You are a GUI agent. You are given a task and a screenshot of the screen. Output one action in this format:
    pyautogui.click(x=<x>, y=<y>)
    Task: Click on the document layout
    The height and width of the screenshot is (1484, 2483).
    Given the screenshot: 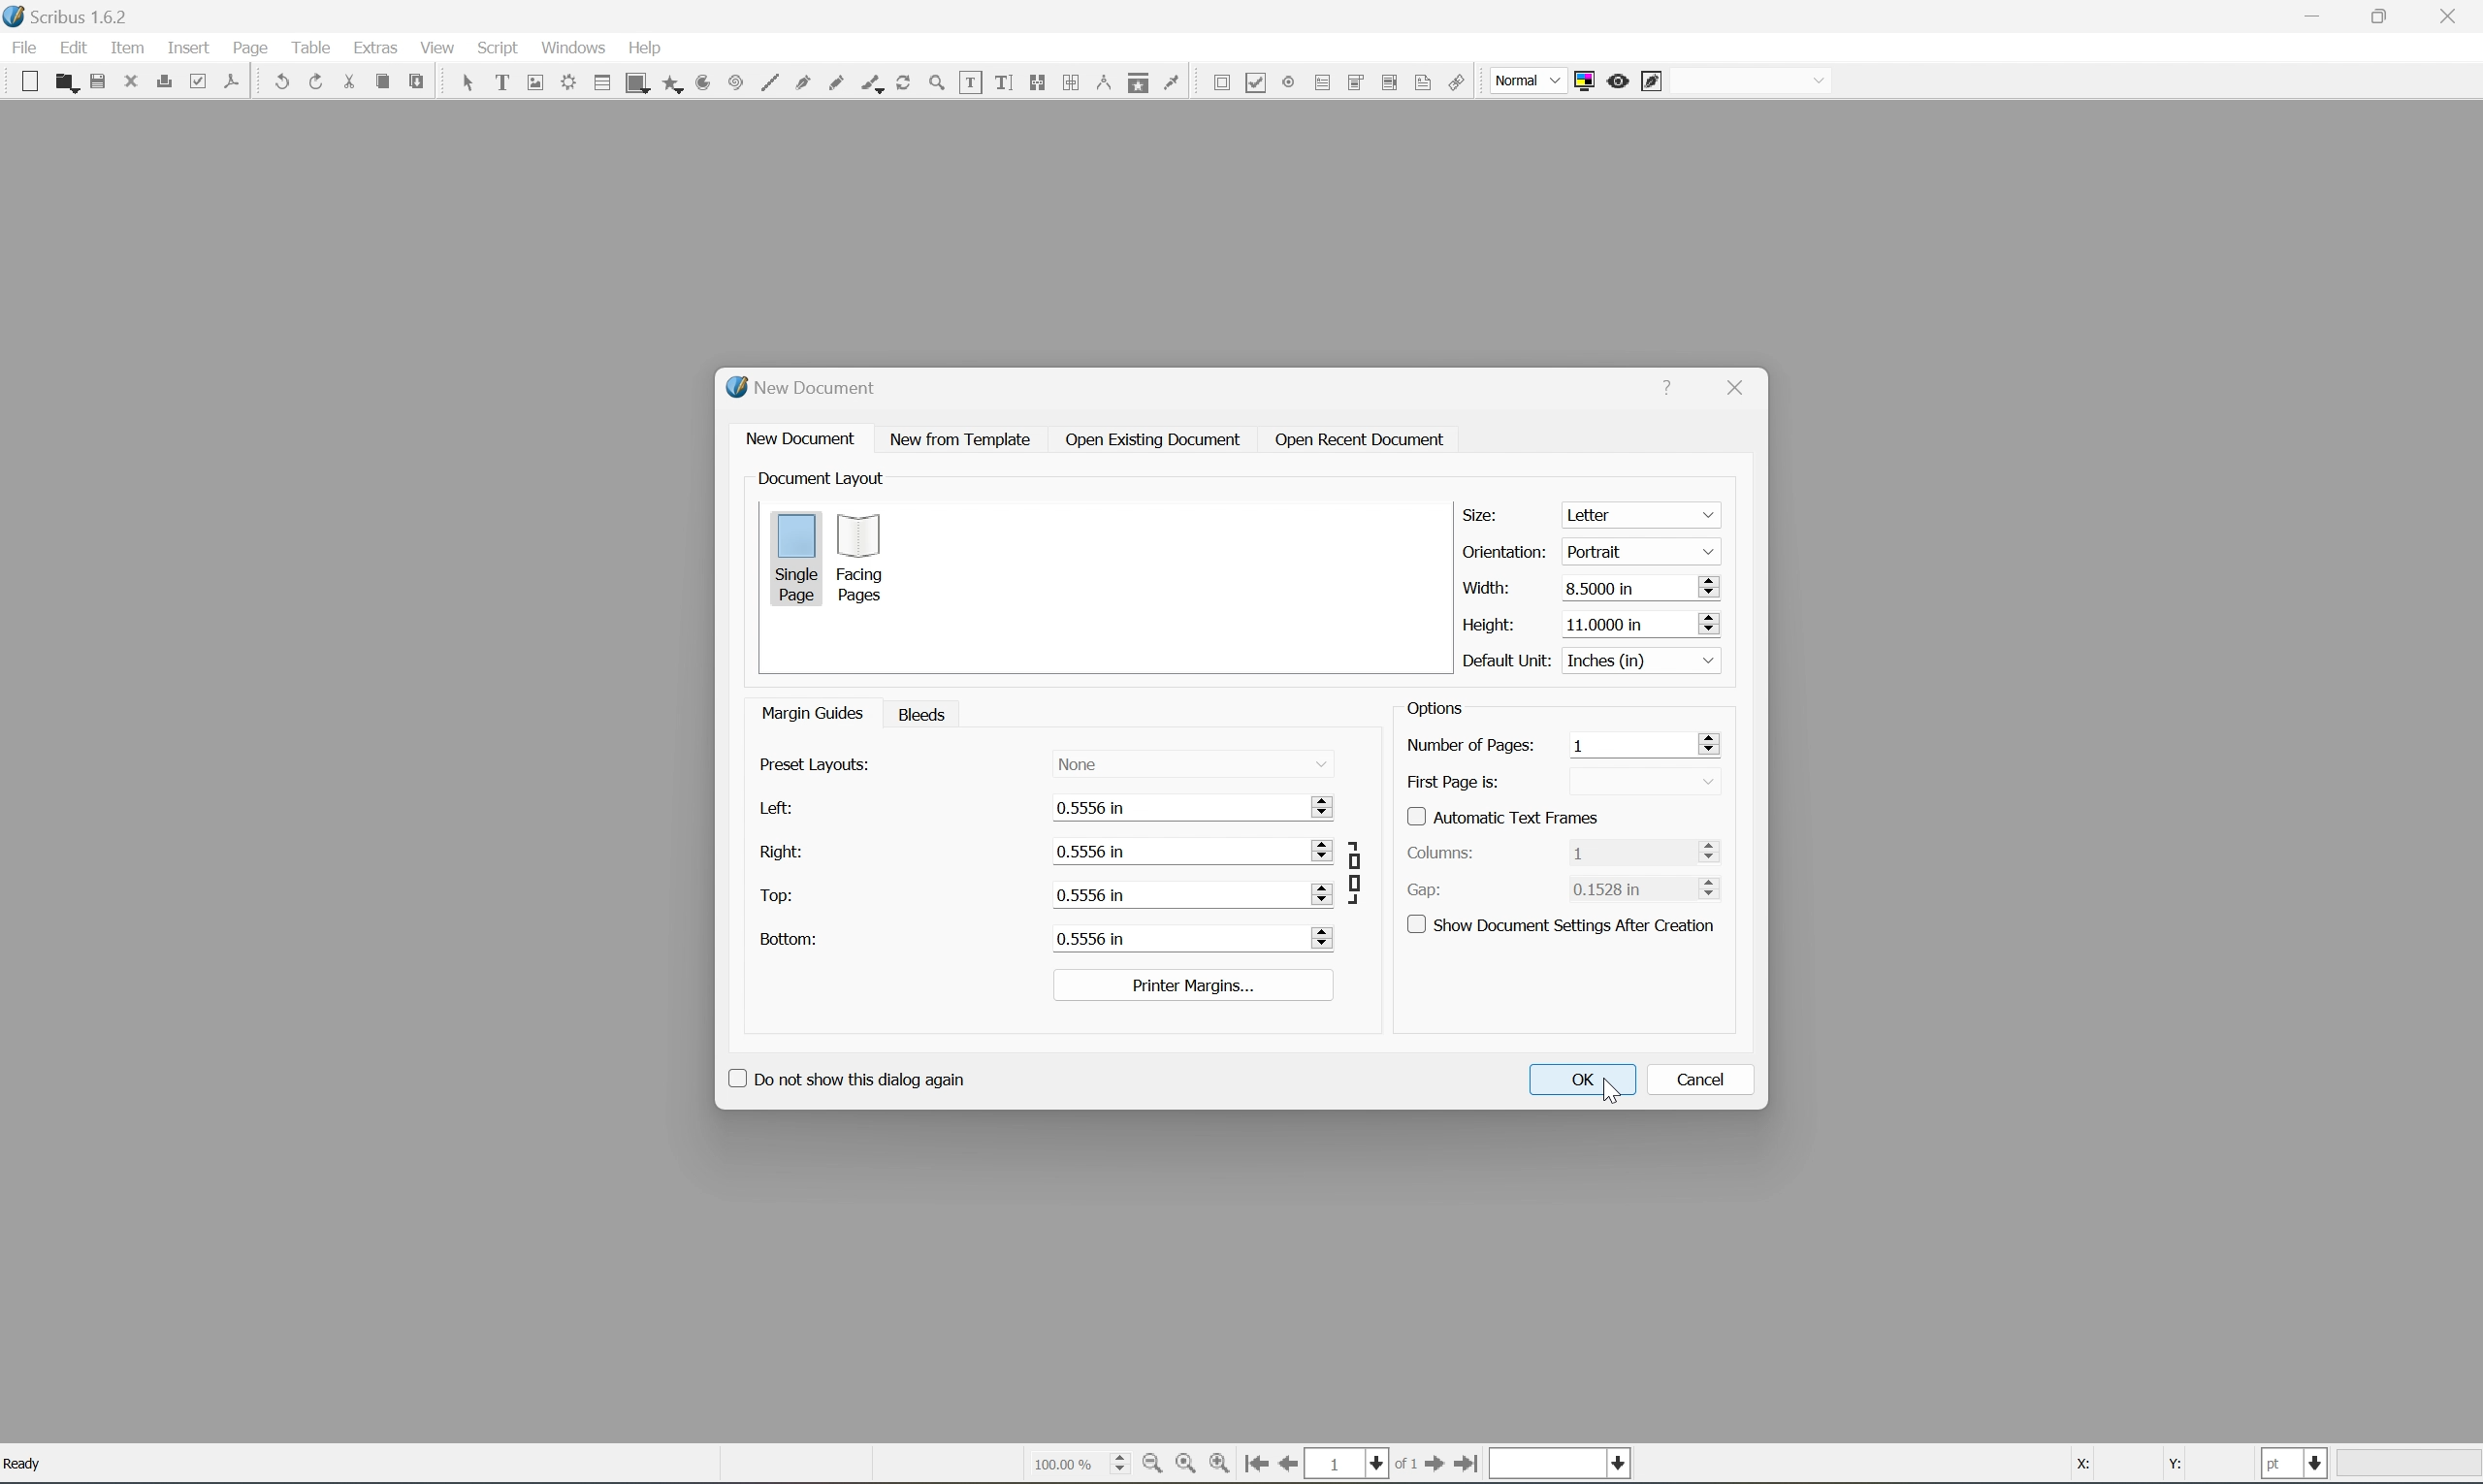 What is the action you would take?
    pyautogui.click(x=823, y=477)
    